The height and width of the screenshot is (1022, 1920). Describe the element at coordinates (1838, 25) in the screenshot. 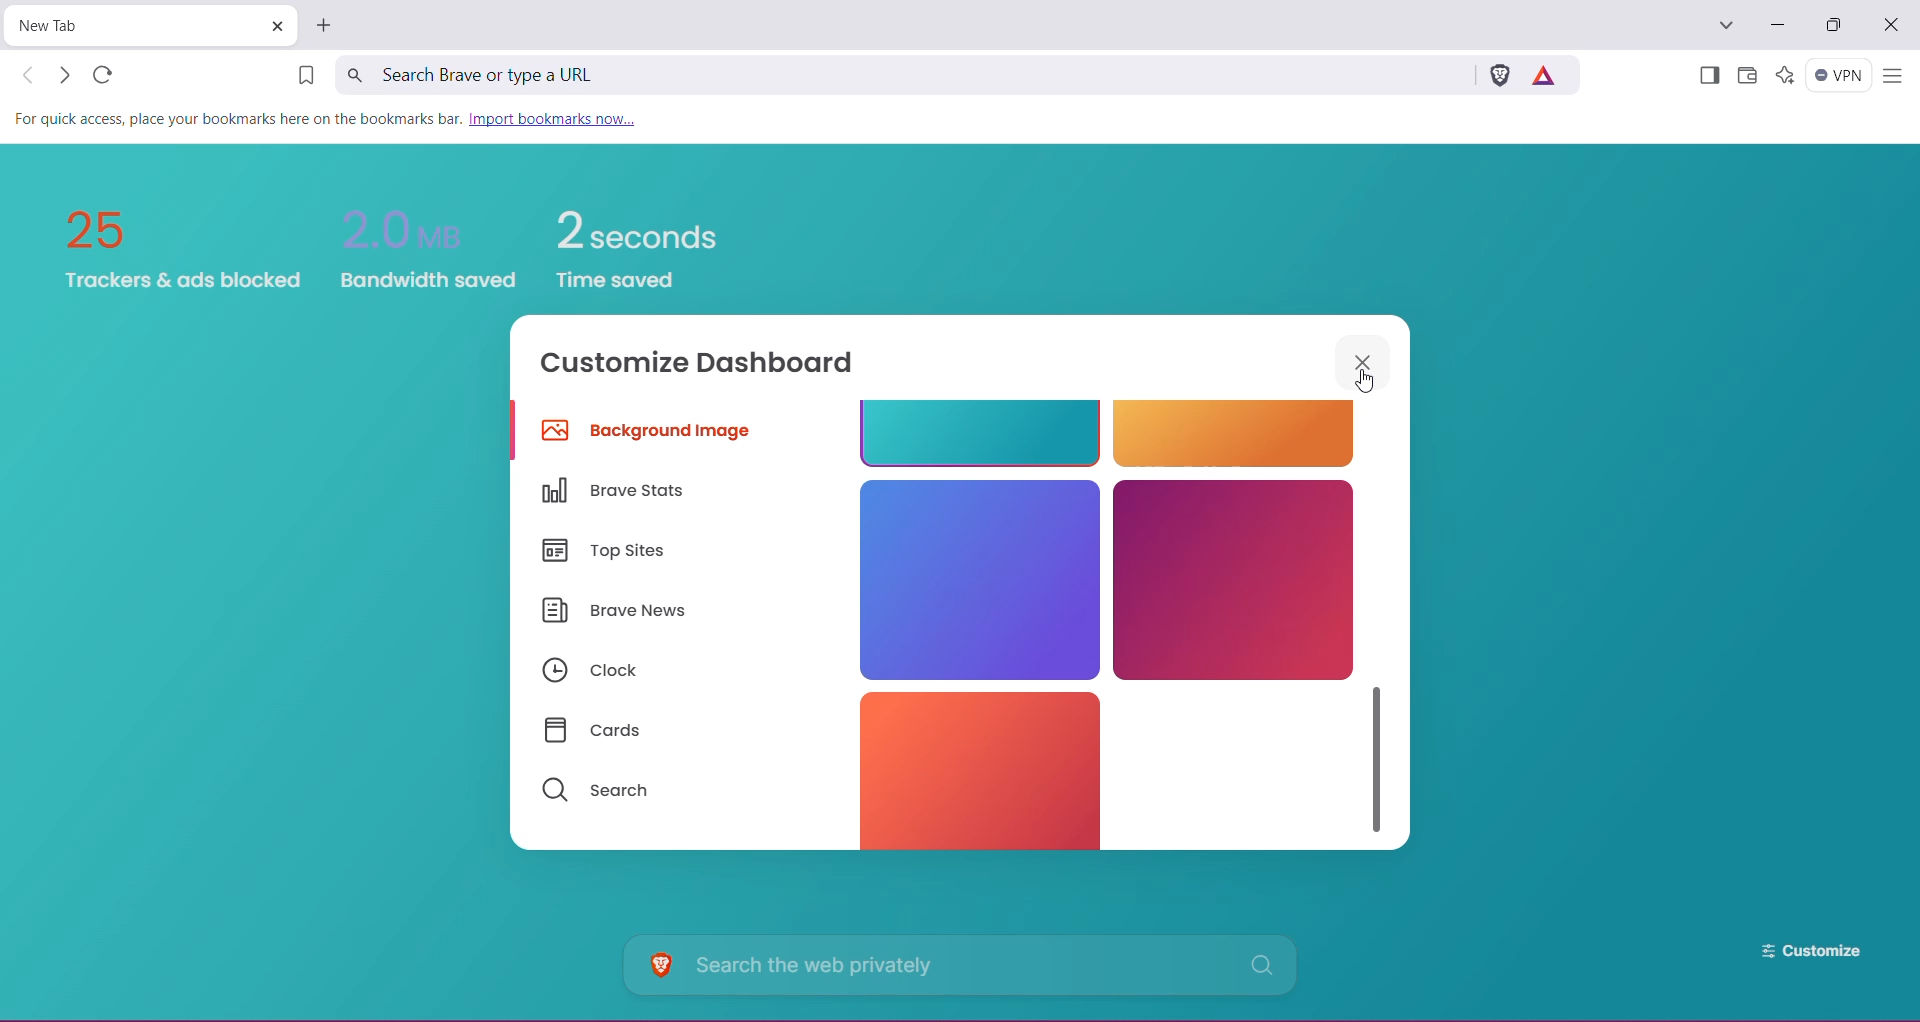

I see `Restore Down` at that location.